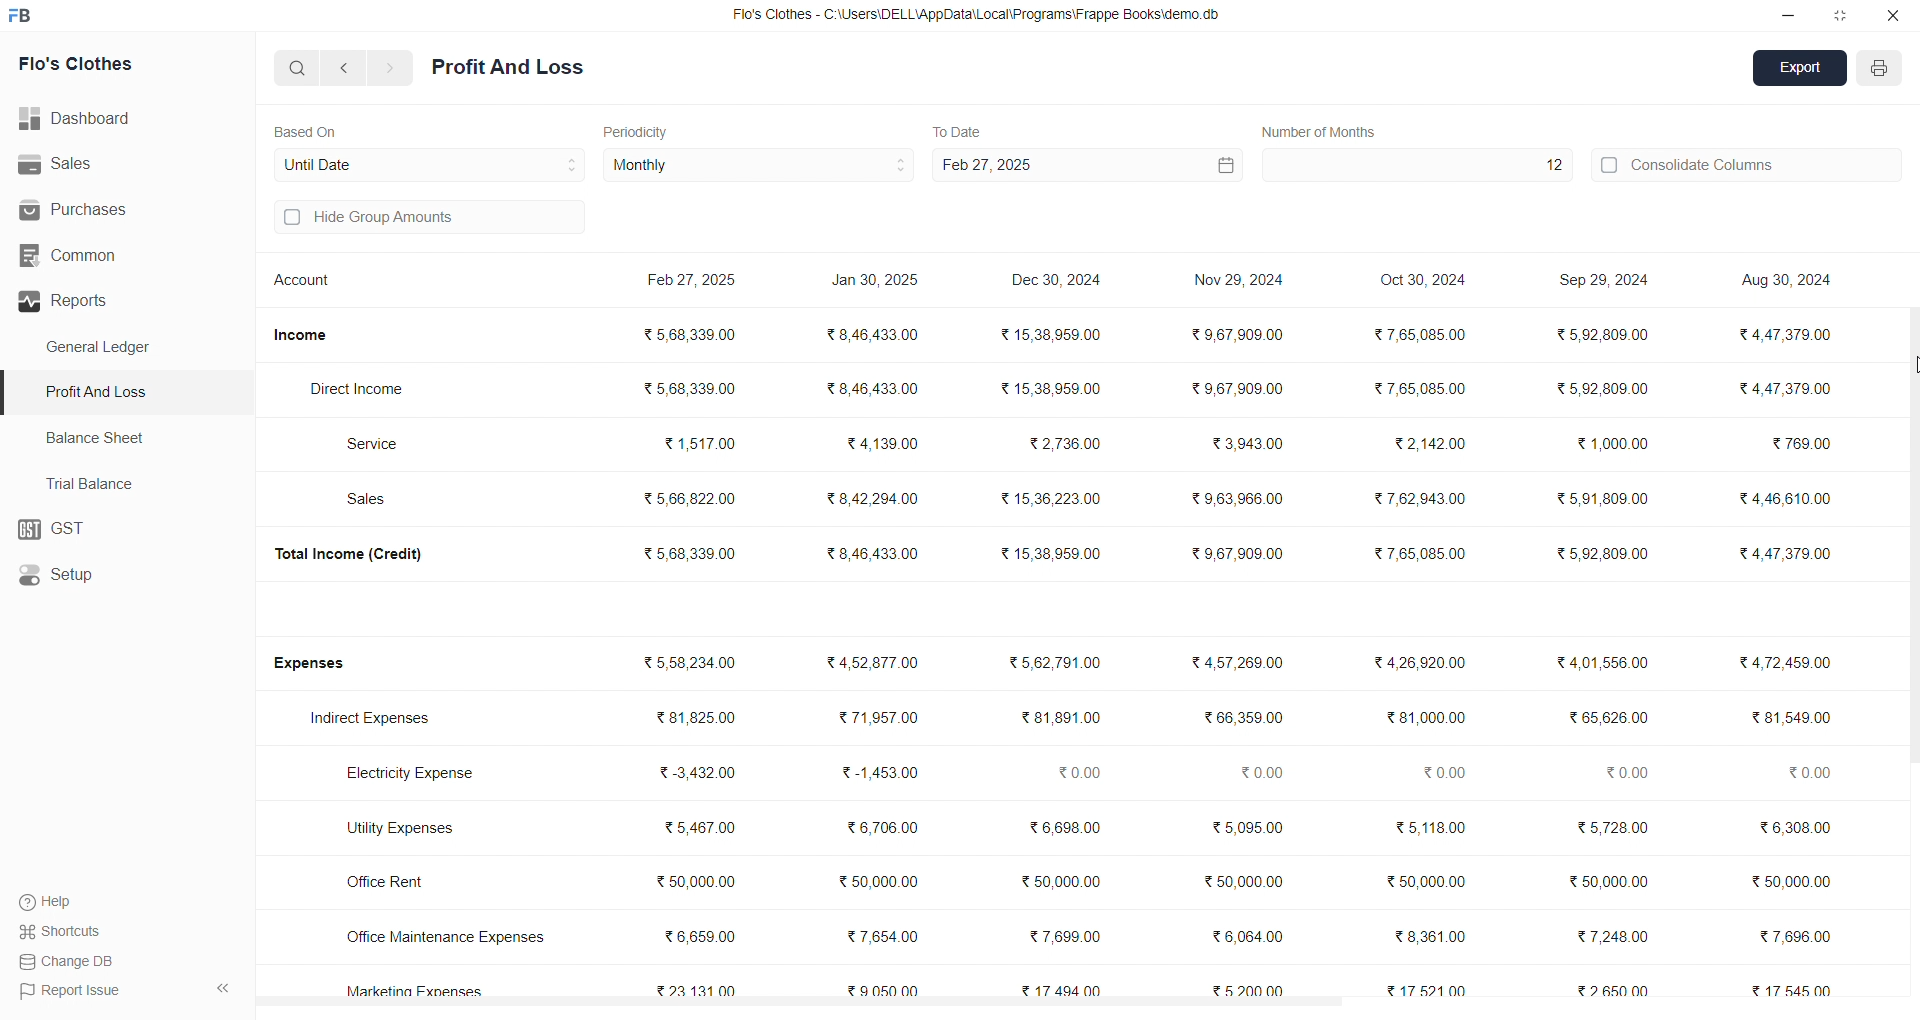 This screenshot has height=1020, width=1920. What do you see at coordinates (414, 991) in the screenshot?
I see `Marketing Expenses` at bounding box center [414, 991].